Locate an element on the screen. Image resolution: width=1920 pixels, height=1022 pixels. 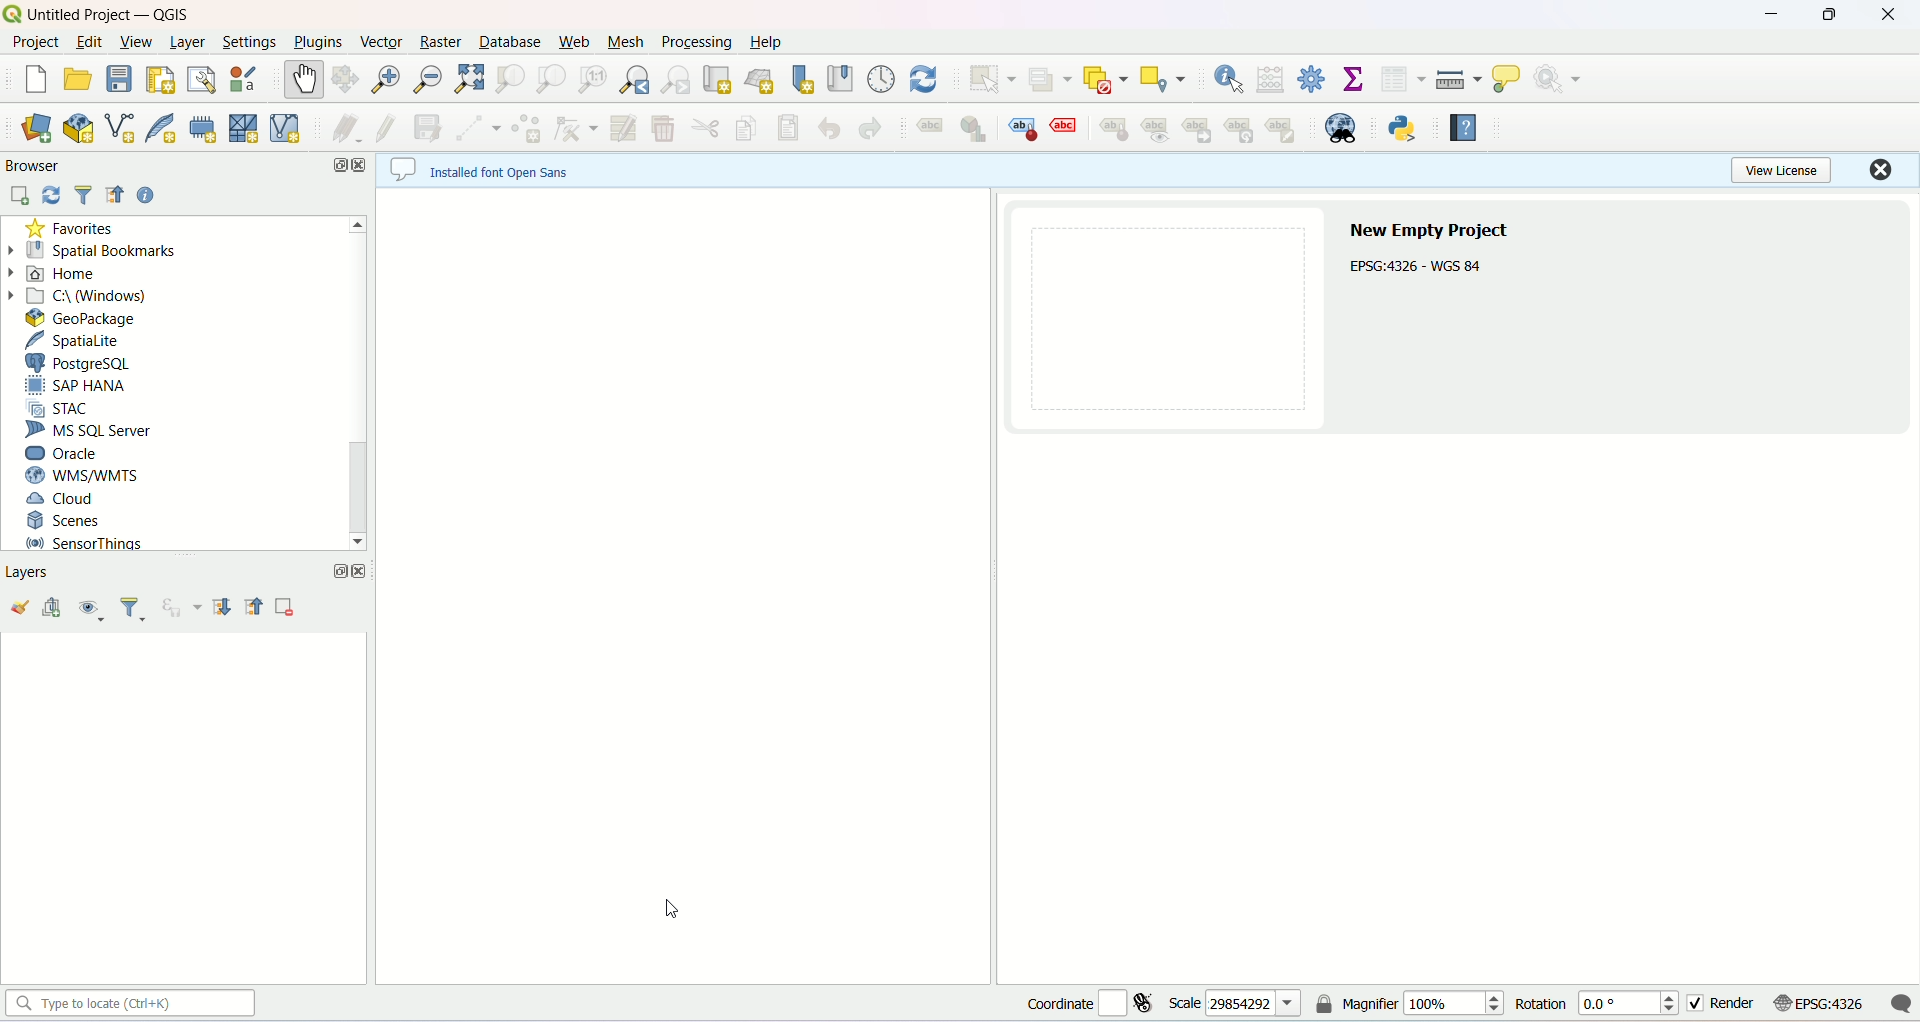
spatial bookmarks is located at coordinates (95, 252).